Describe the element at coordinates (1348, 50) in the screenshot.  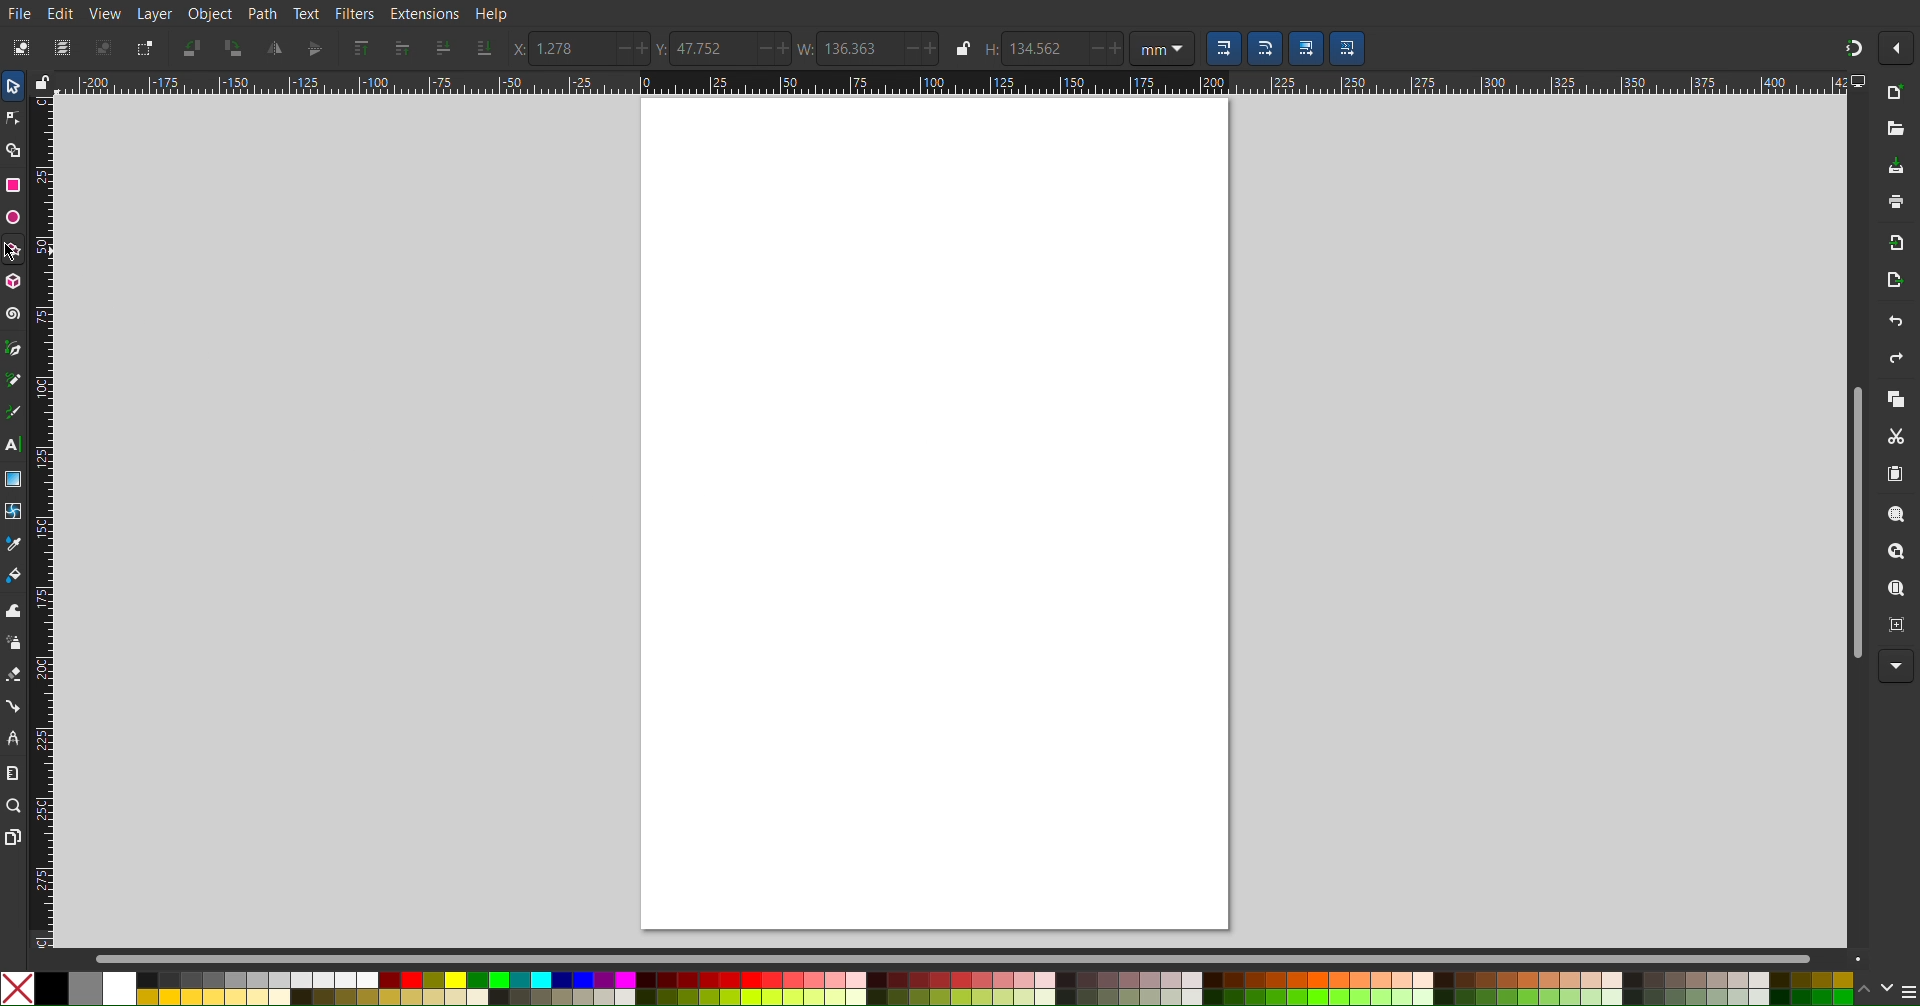
I see `Scaling Options` at that location.